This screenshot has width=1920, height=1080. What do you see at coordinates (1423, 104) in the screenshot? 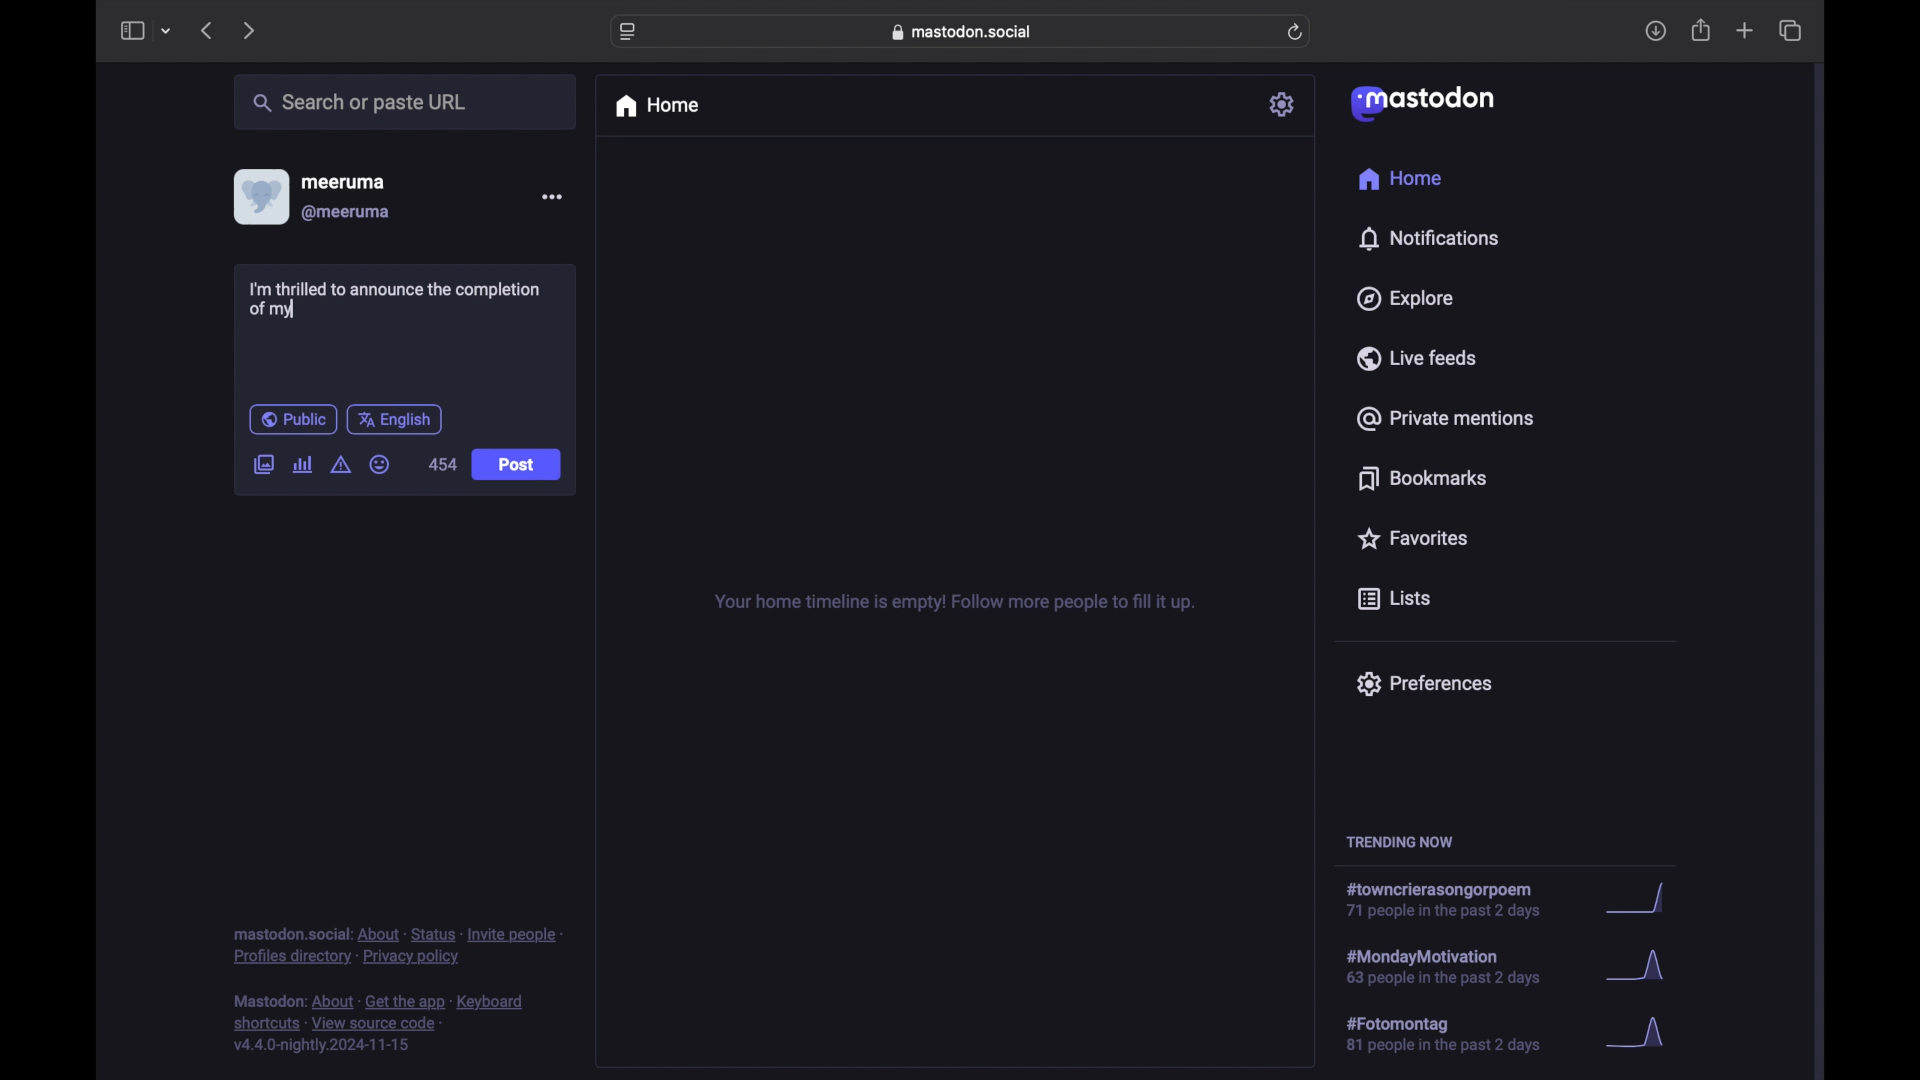
I see `mastodon` at bounding box center [1423, 104].